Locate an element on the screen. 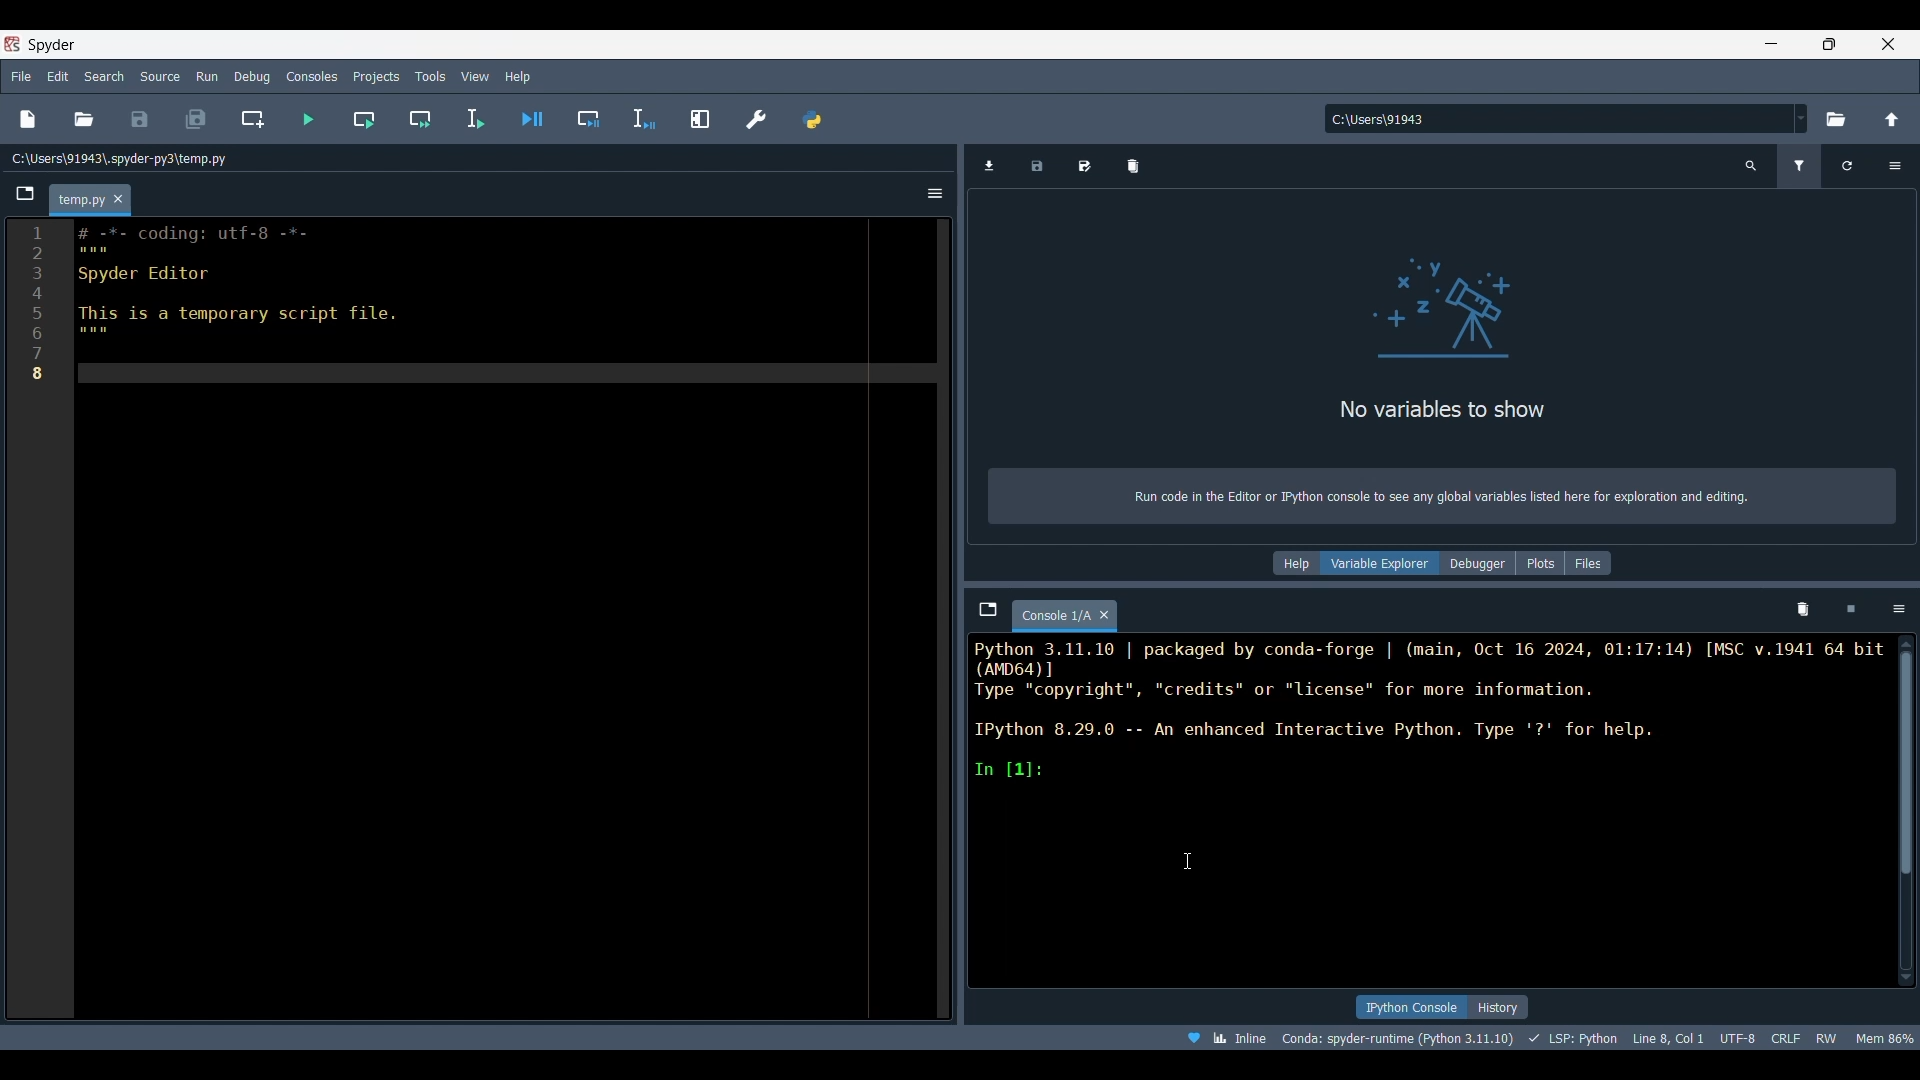 Image resolution: width=1920 pixels, height=1080 pixels. editor pane is located at coordinates (446, 306).